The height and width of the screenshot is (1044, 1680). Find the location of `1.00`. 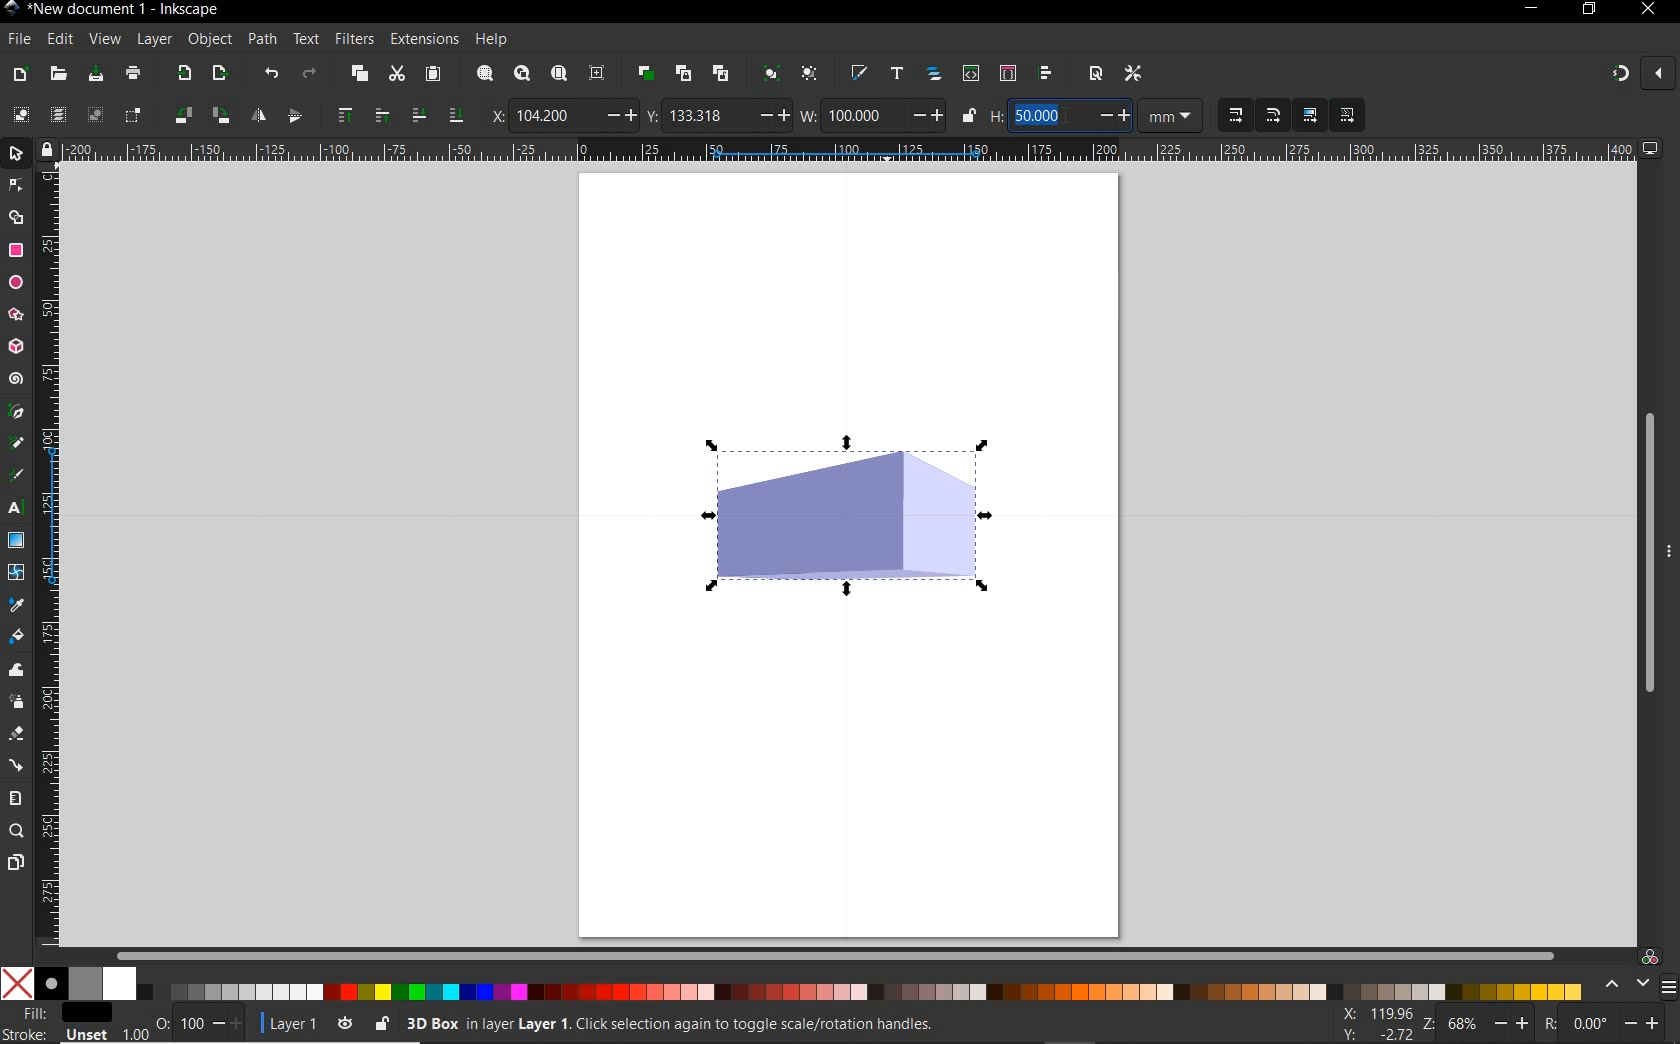

1.00 is located at coordinates (134, 1032).